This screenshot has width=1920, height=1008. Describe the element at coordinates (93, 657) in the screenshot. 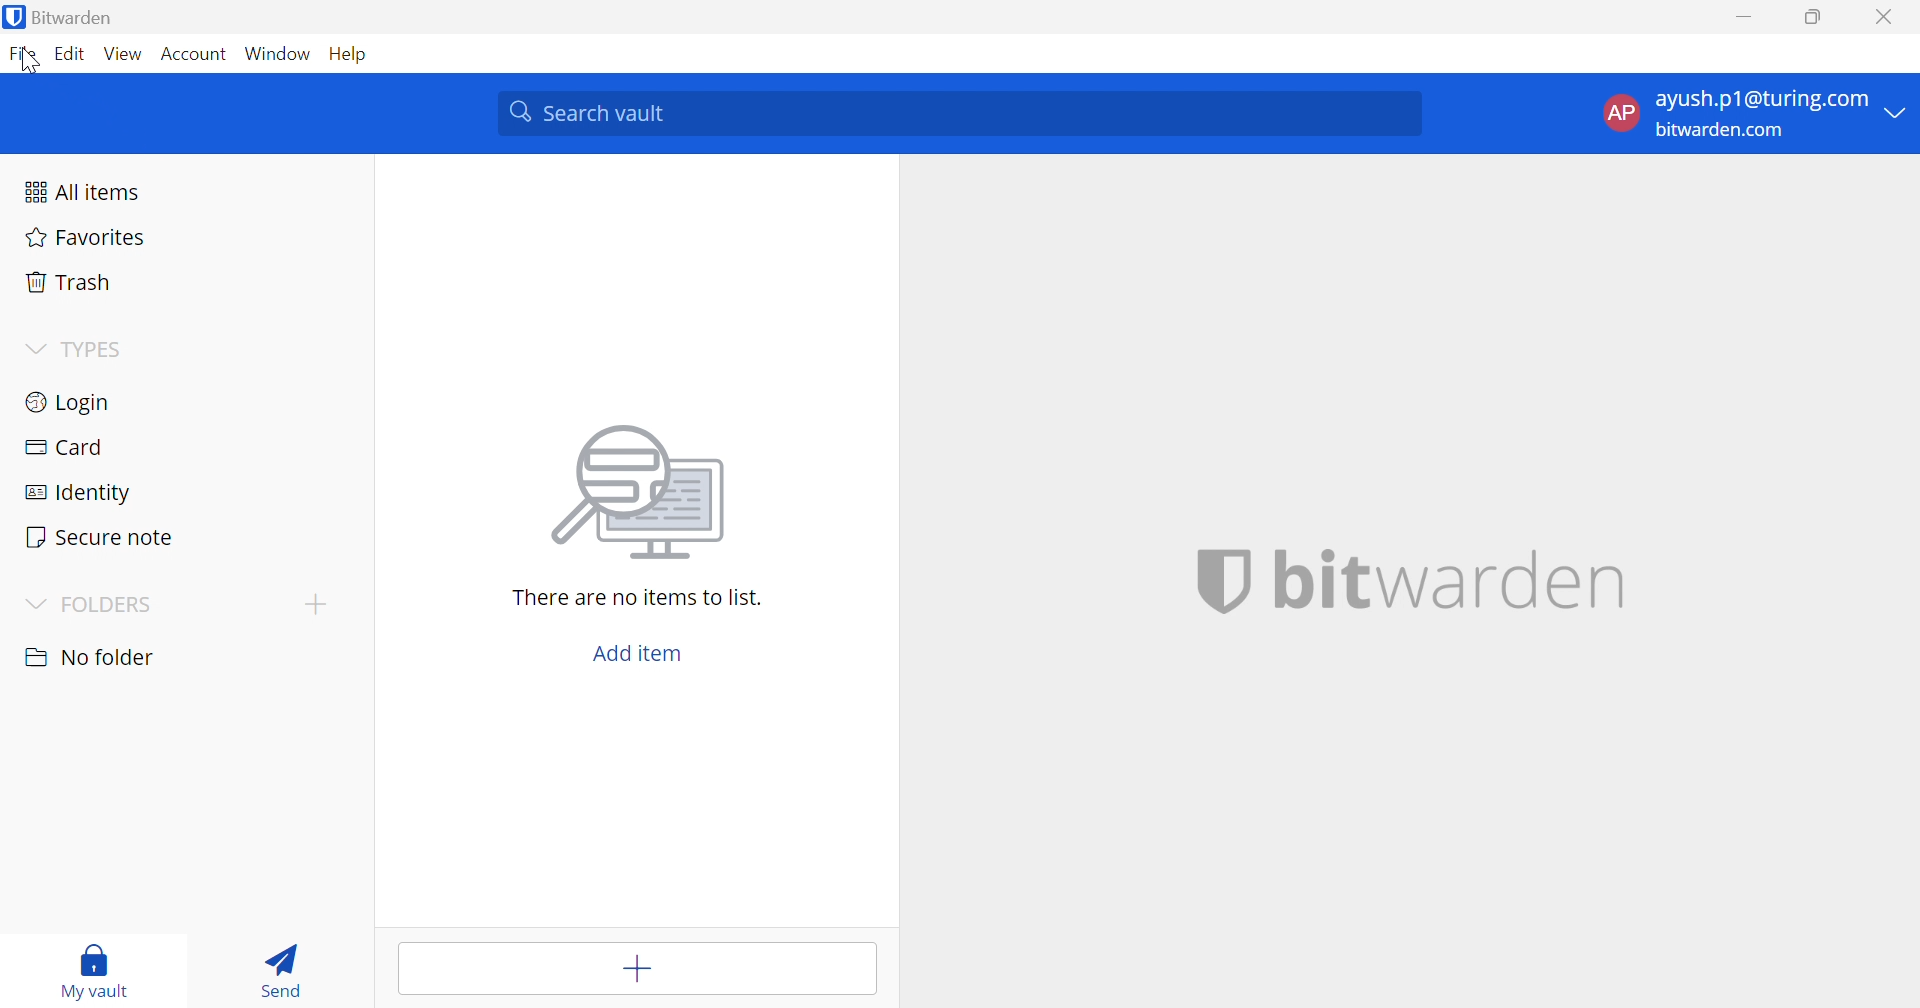

I see `No folder` at that location.